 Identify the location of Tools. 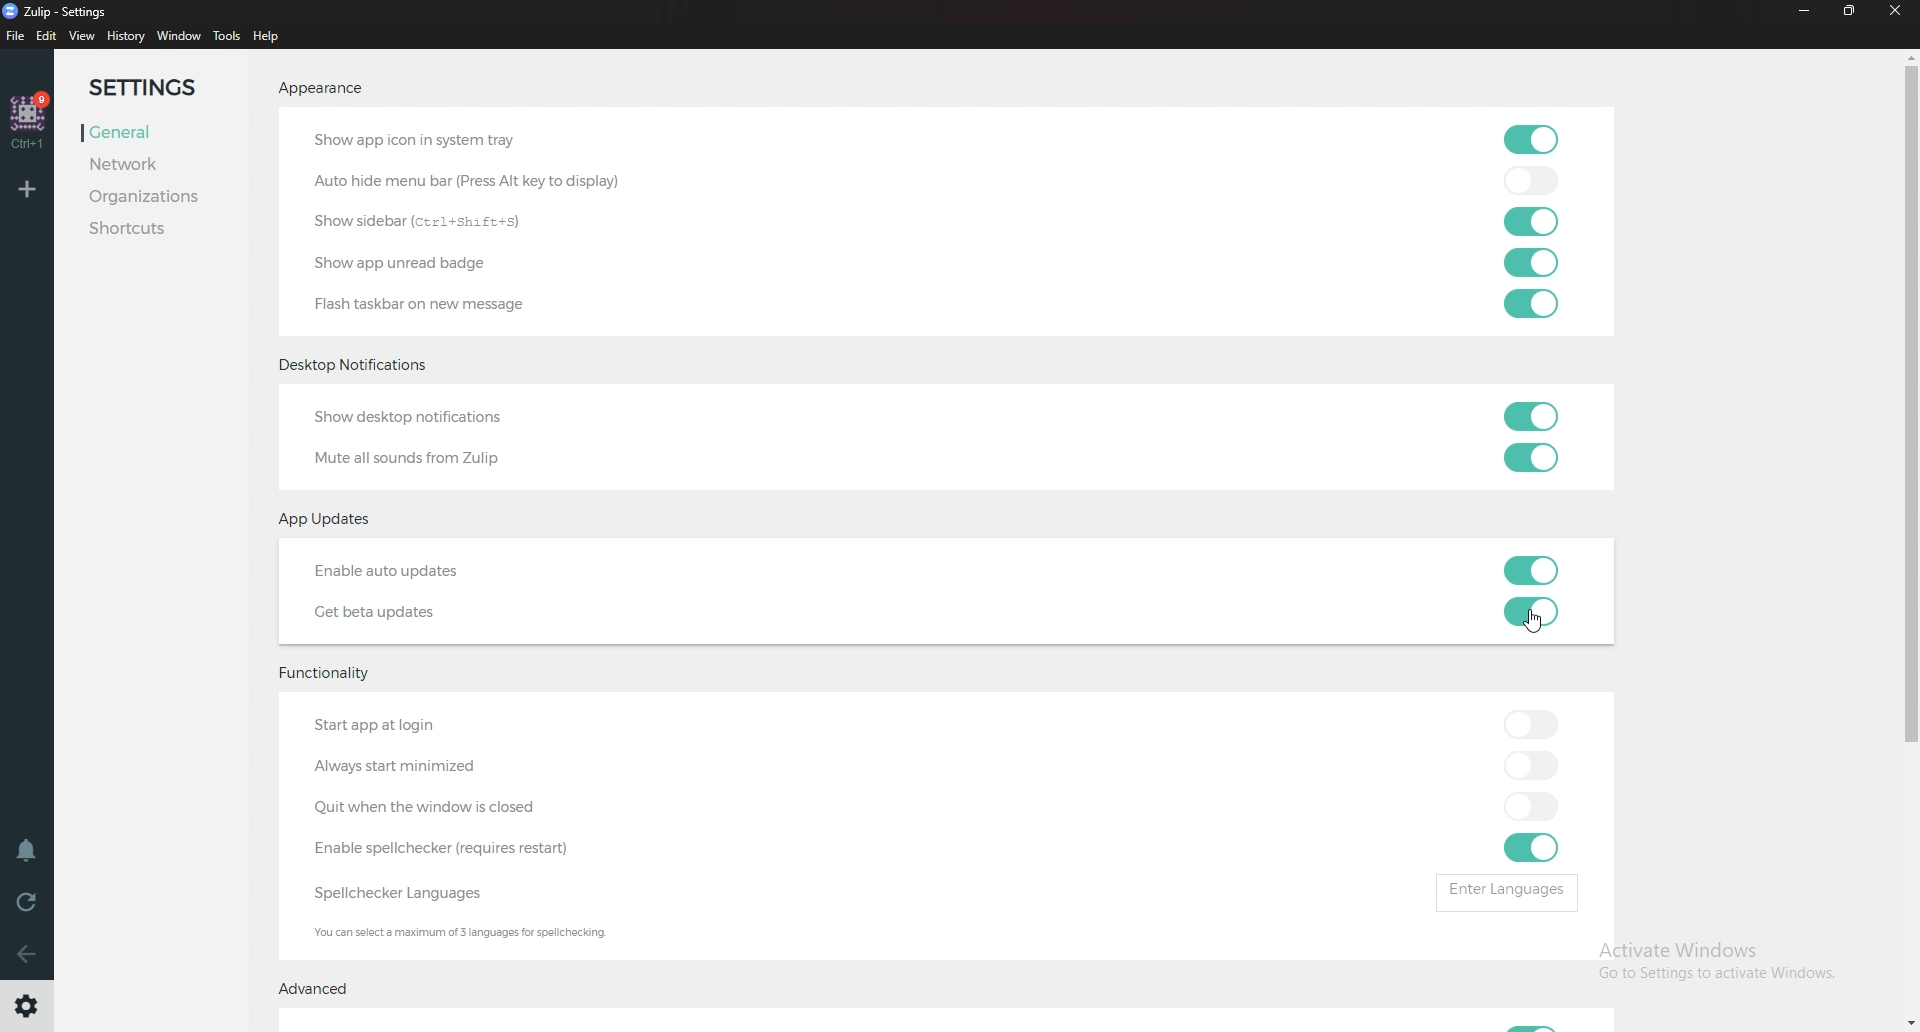
(227, 36).